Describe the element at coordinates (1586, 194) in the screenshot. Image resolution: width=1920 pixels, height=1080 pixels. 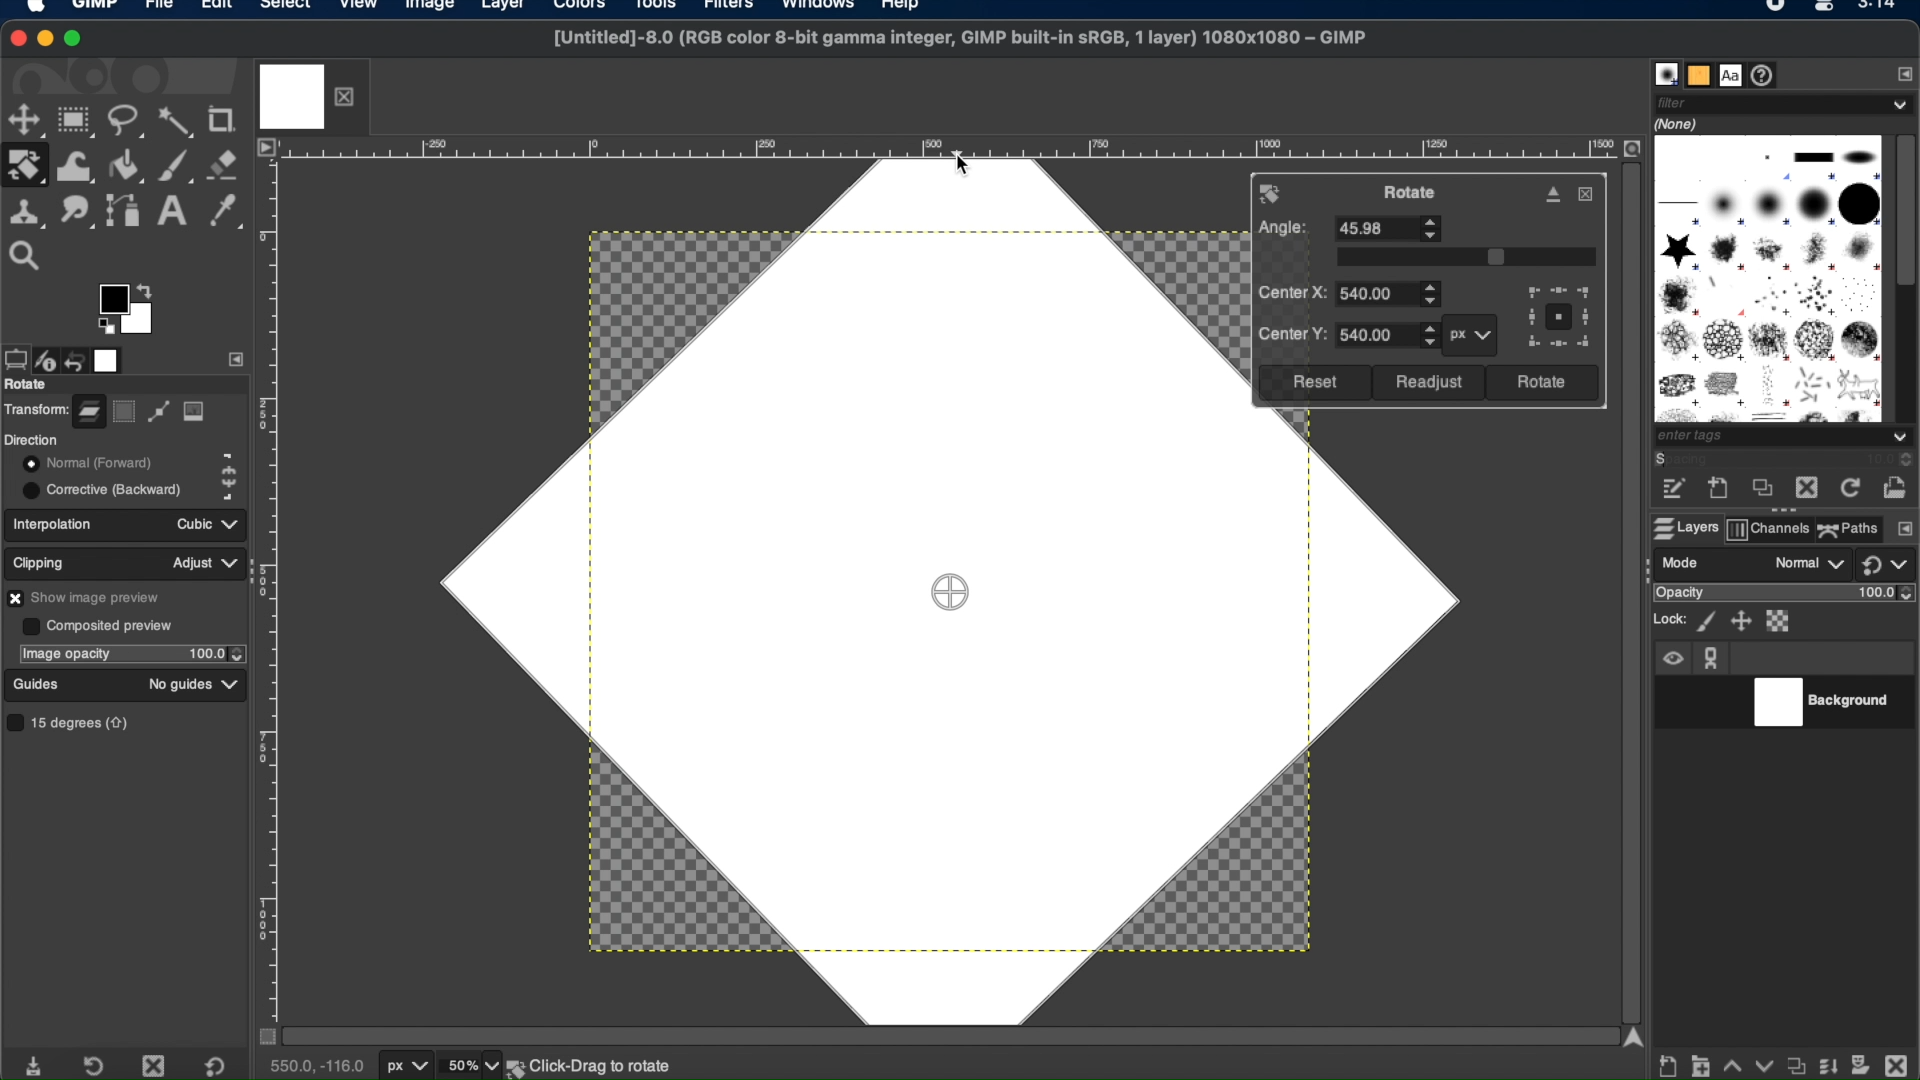
I see `close` at that location.